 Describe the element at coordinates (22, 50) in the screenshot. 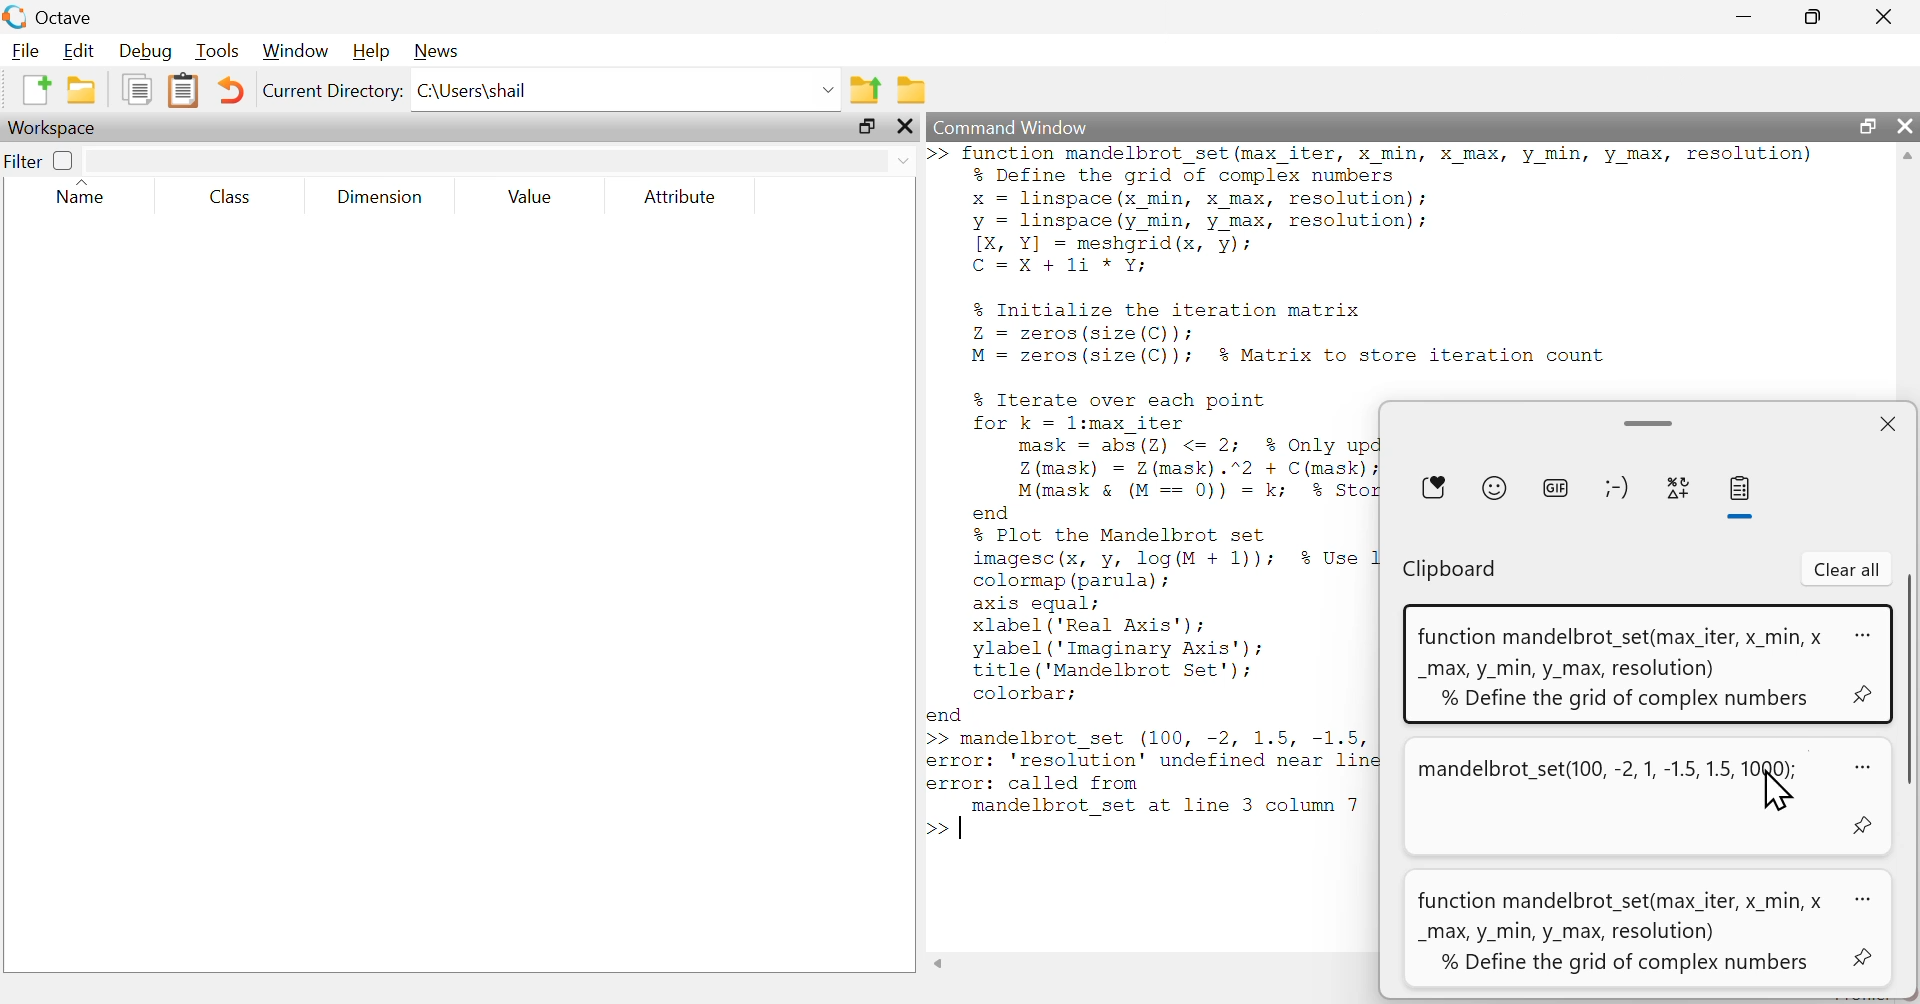

I see `File` at that location.